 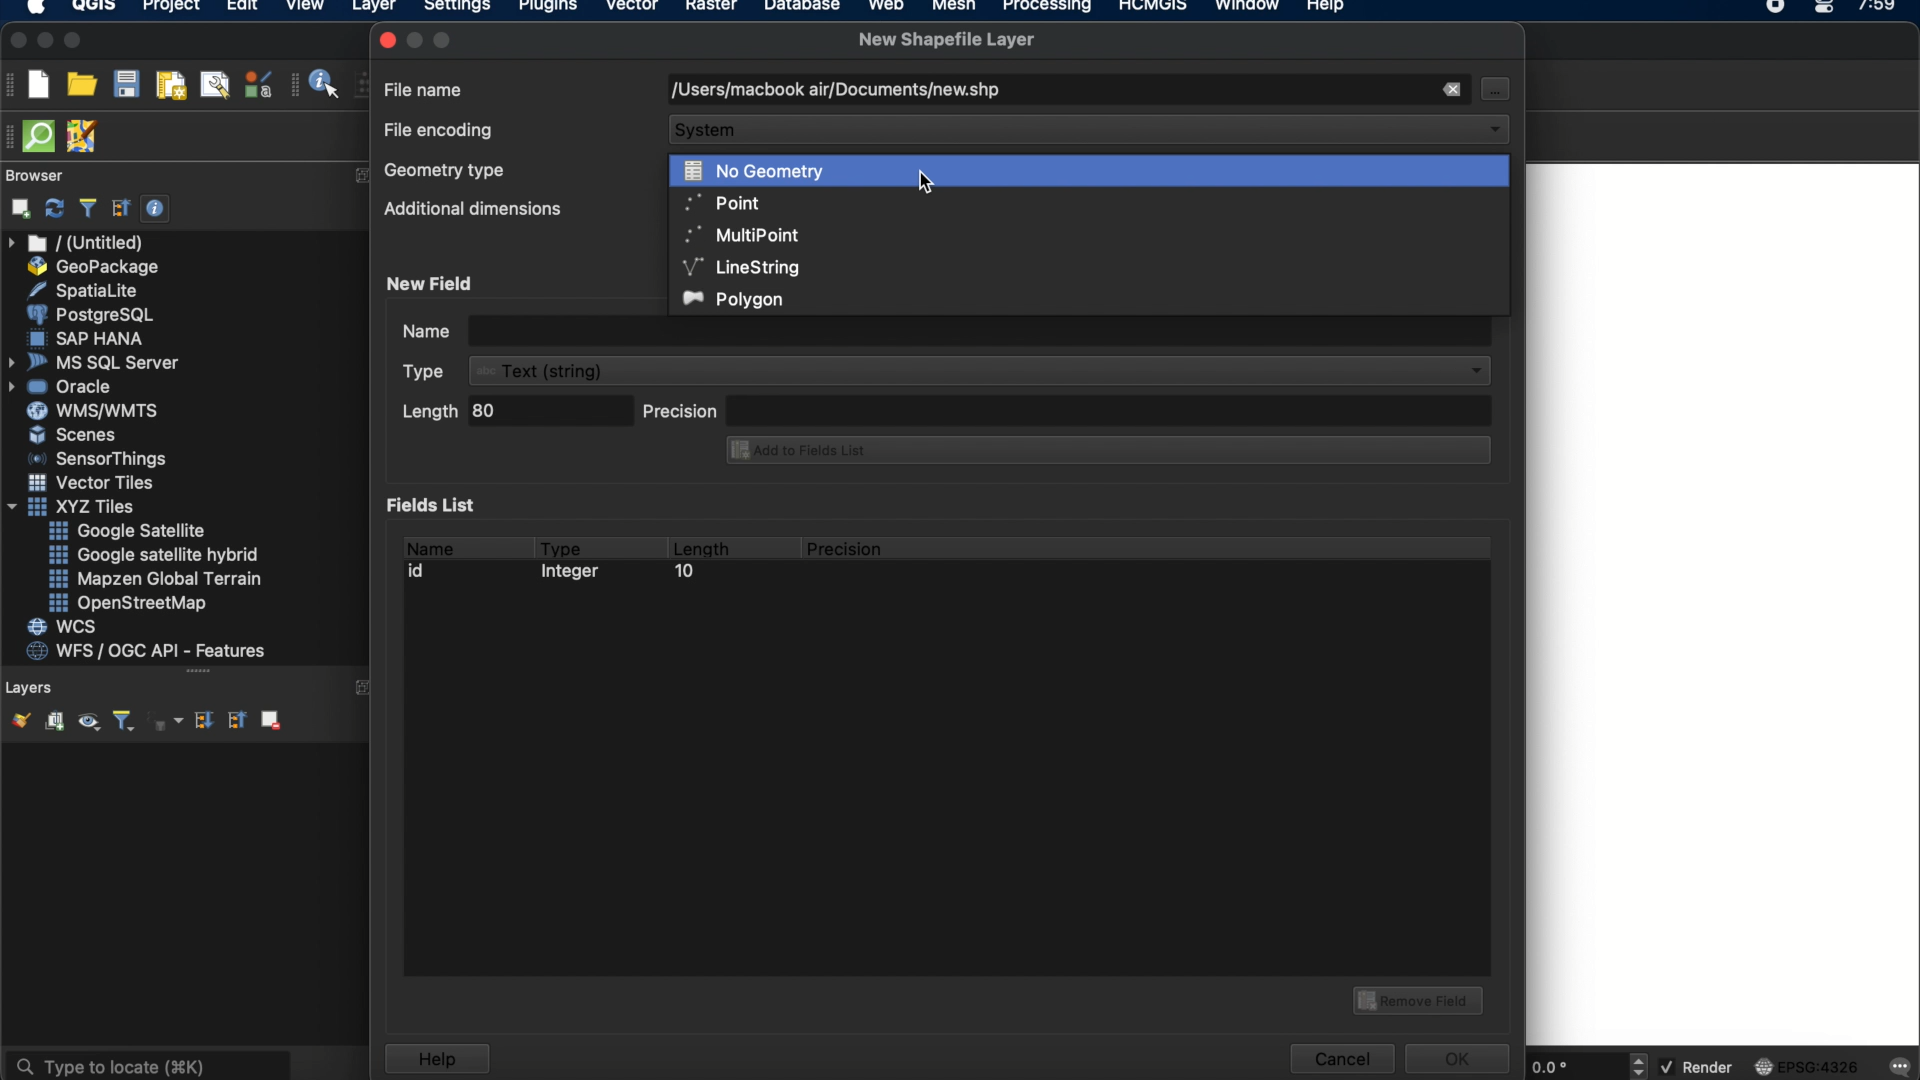 I want to click on messages, so click(x=1898, y=1068).